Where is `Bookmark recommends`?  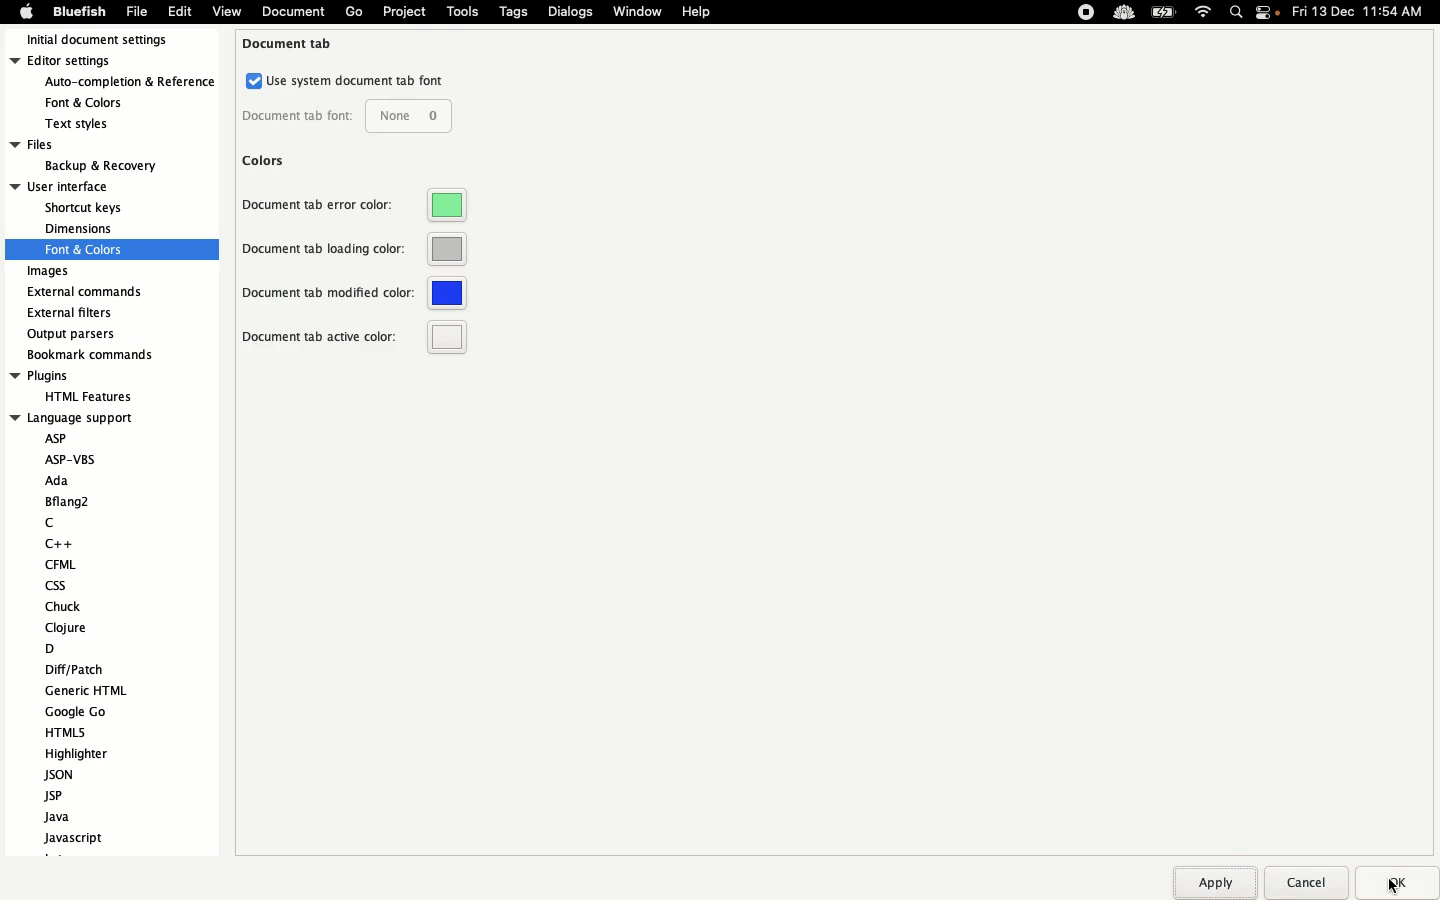
Bookmark recommends is located at coordinates (92, 353).